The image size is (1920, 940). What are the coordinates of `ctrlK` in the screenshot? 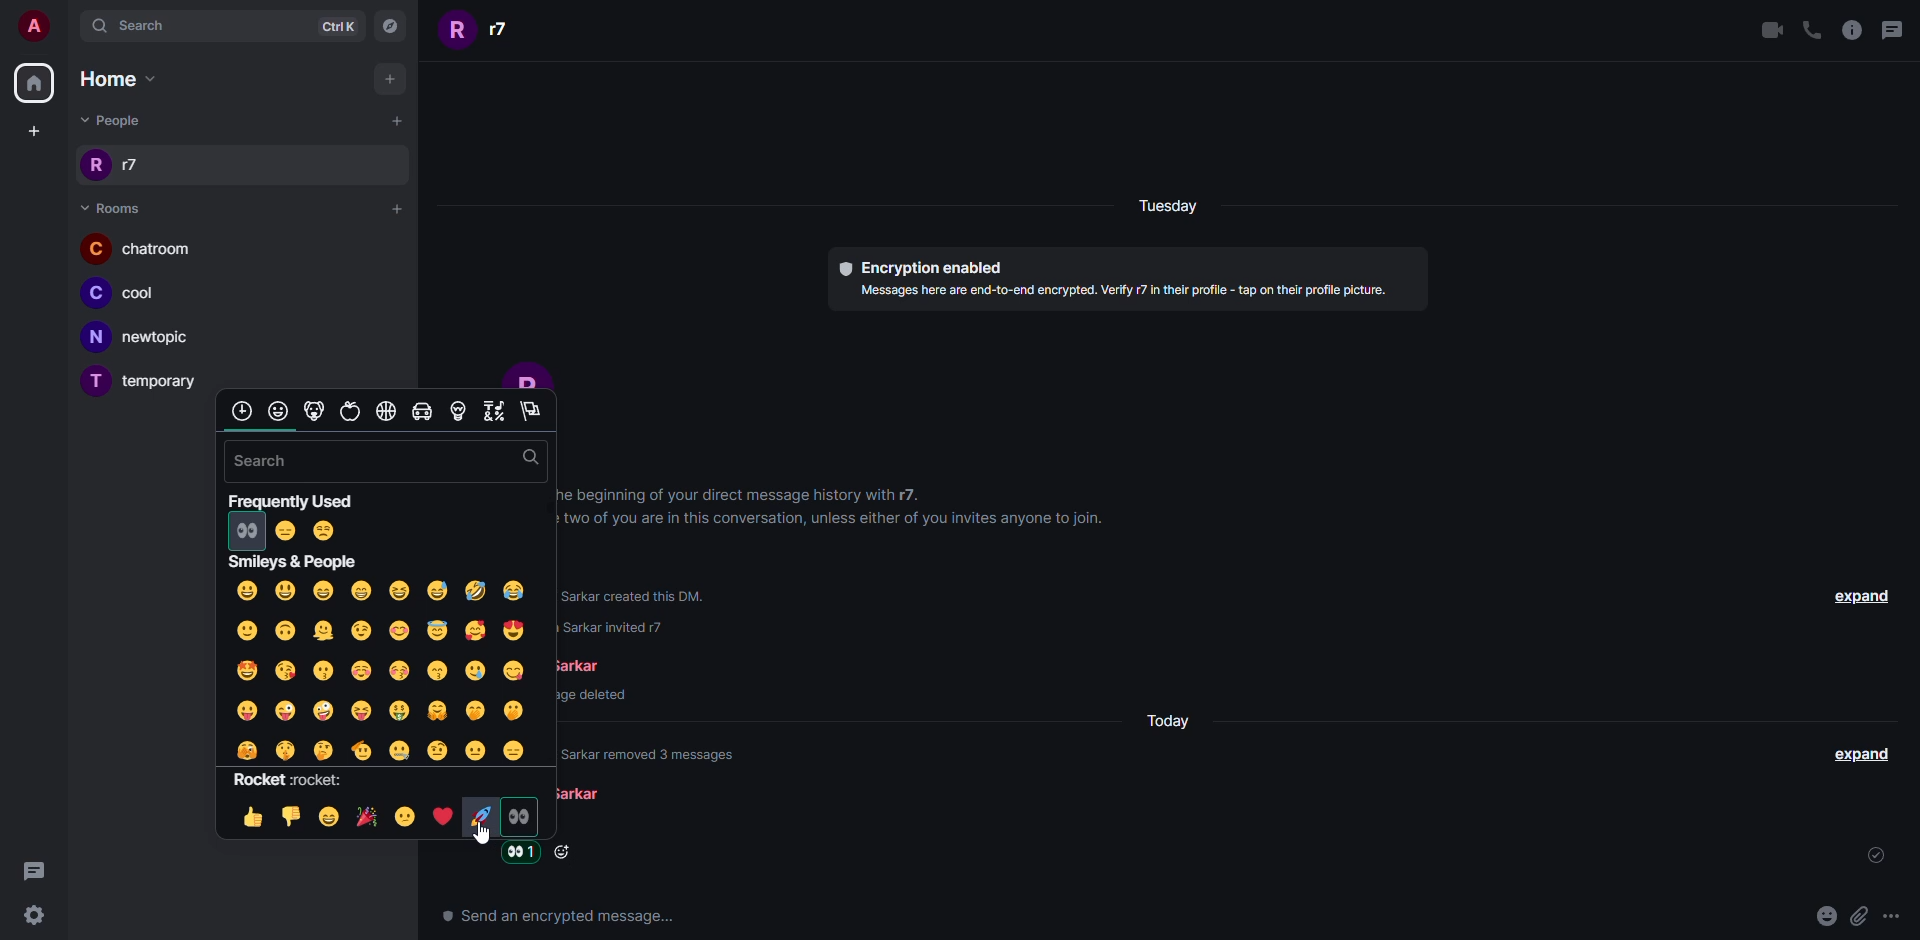 It's located at (342, 26).